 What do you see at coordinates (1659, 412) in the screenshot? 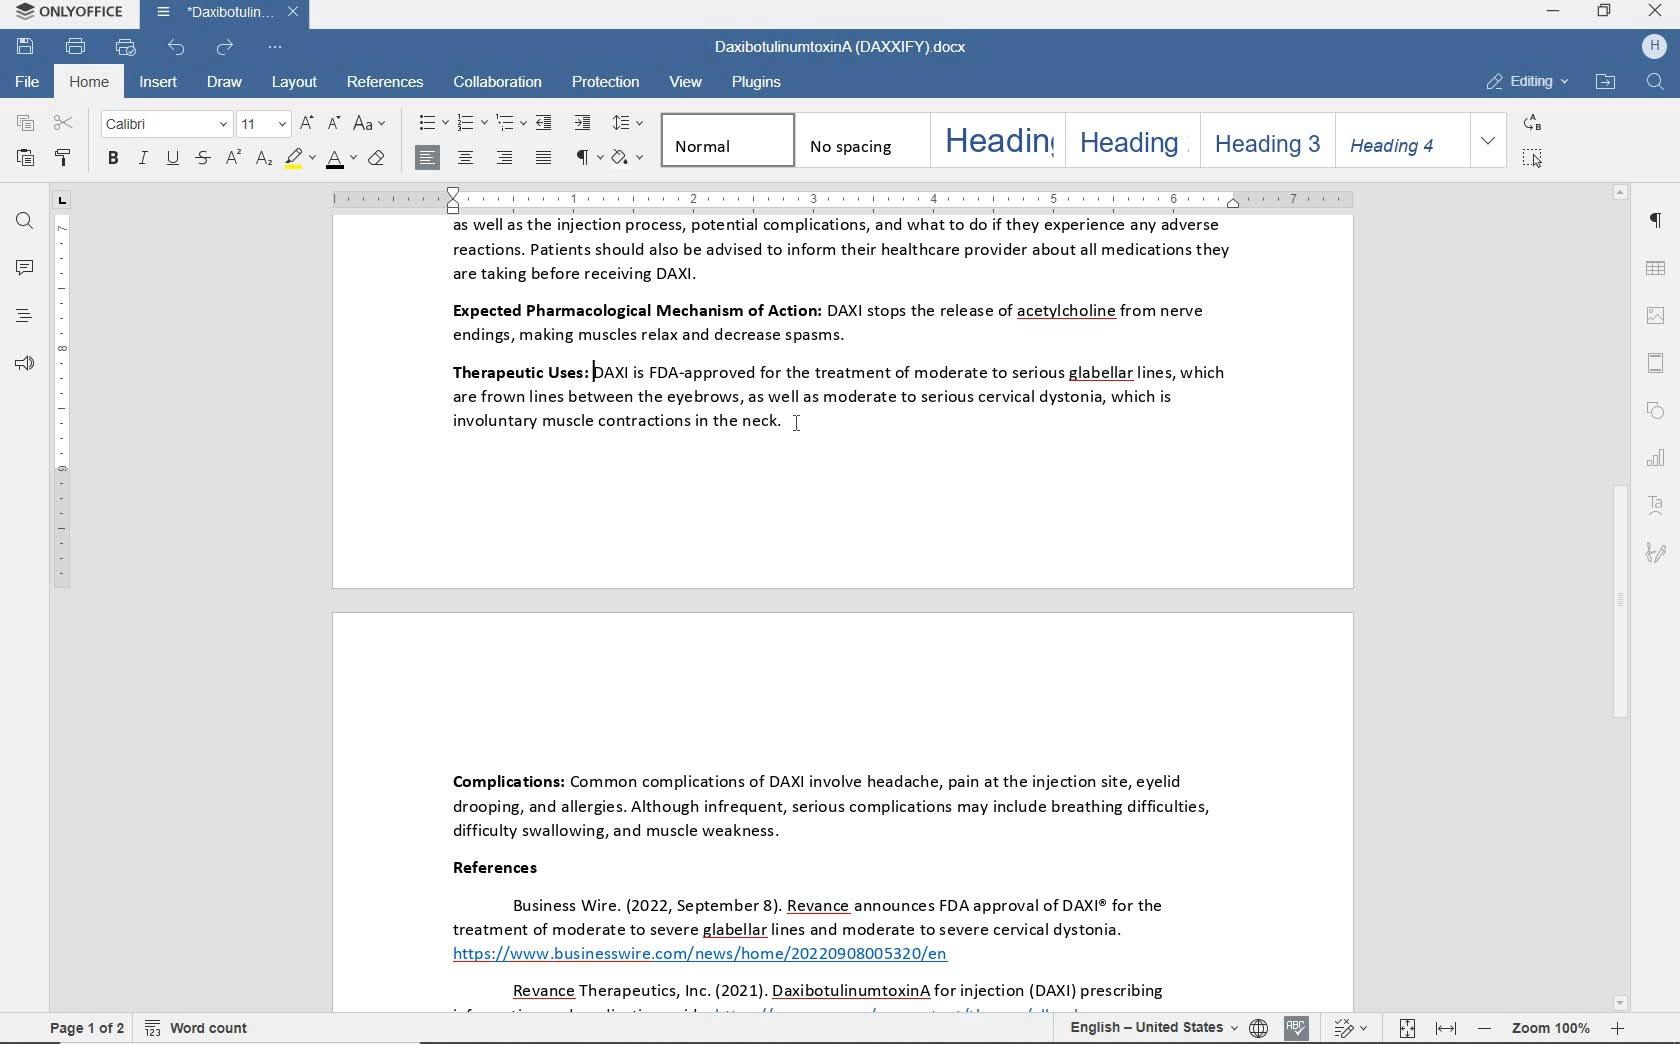
I see `shape` at bounding box center [1659, 412].